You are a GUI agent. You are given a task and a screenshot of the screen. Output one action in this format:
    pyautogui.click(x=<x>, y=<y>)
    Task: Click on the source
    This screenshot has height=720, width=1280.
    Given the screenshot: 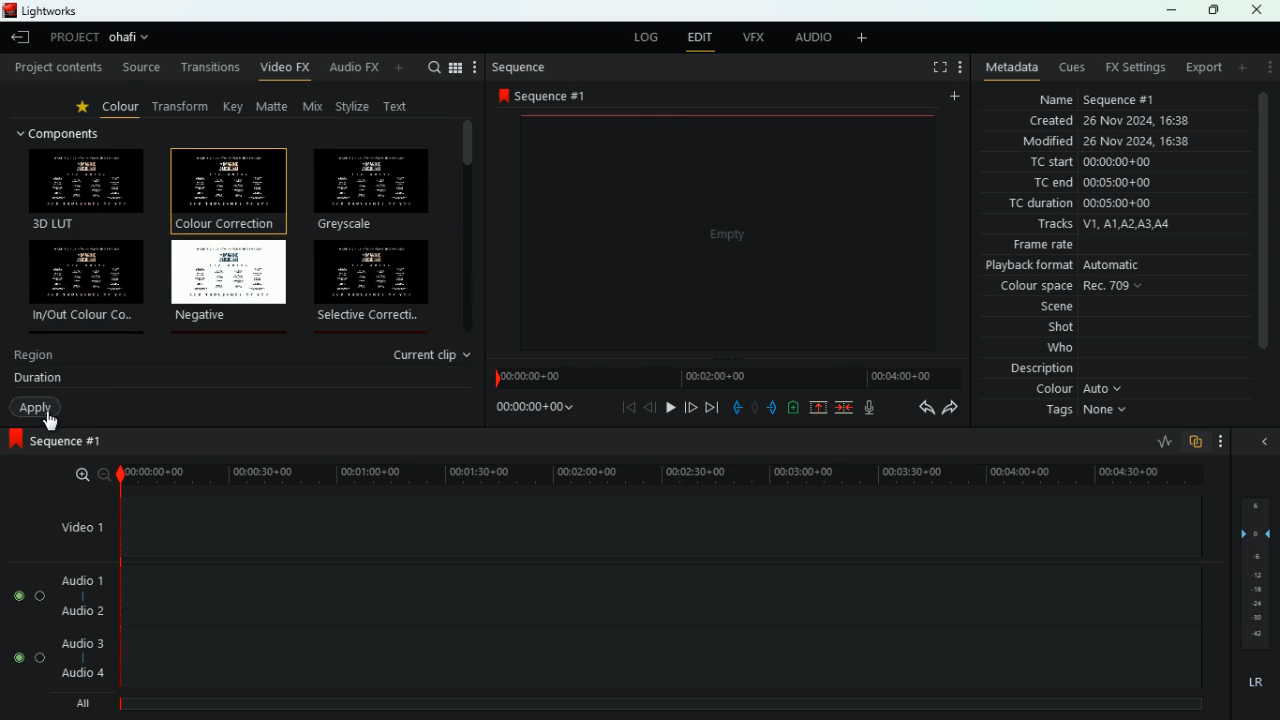 What is the action you would take?
    pyautogui.click(x=140, y=67)
    